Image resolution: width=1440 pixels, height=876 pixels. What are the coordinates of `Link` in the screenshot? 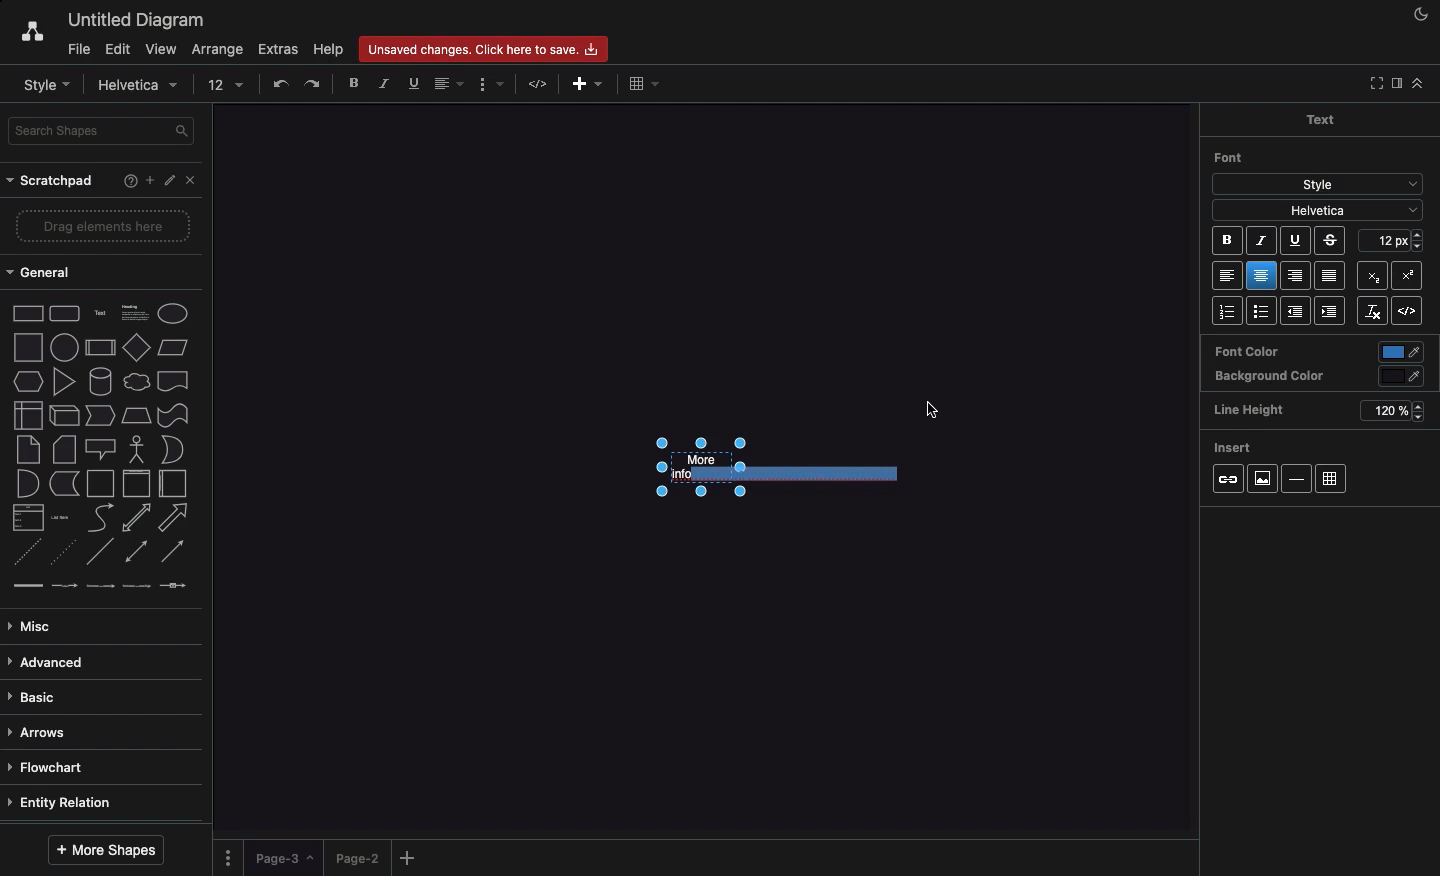 It's located at (1228, 480).